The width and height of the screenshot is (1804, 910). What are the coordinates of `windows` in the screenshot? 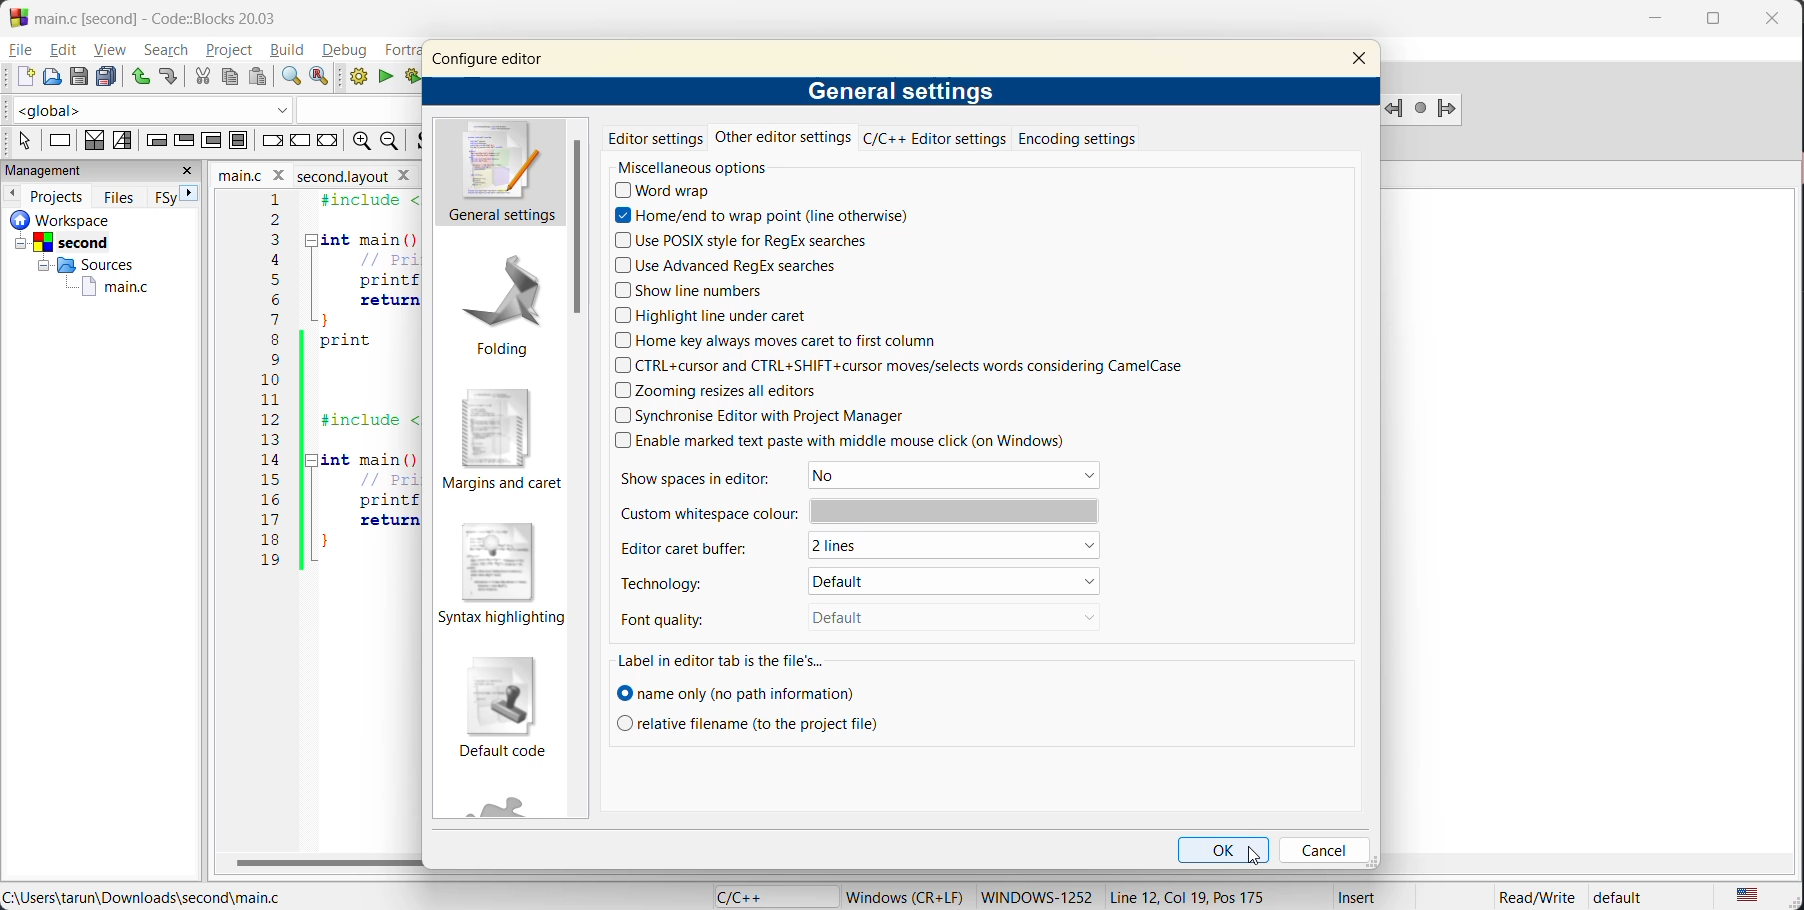 It's located at (1034, 896).